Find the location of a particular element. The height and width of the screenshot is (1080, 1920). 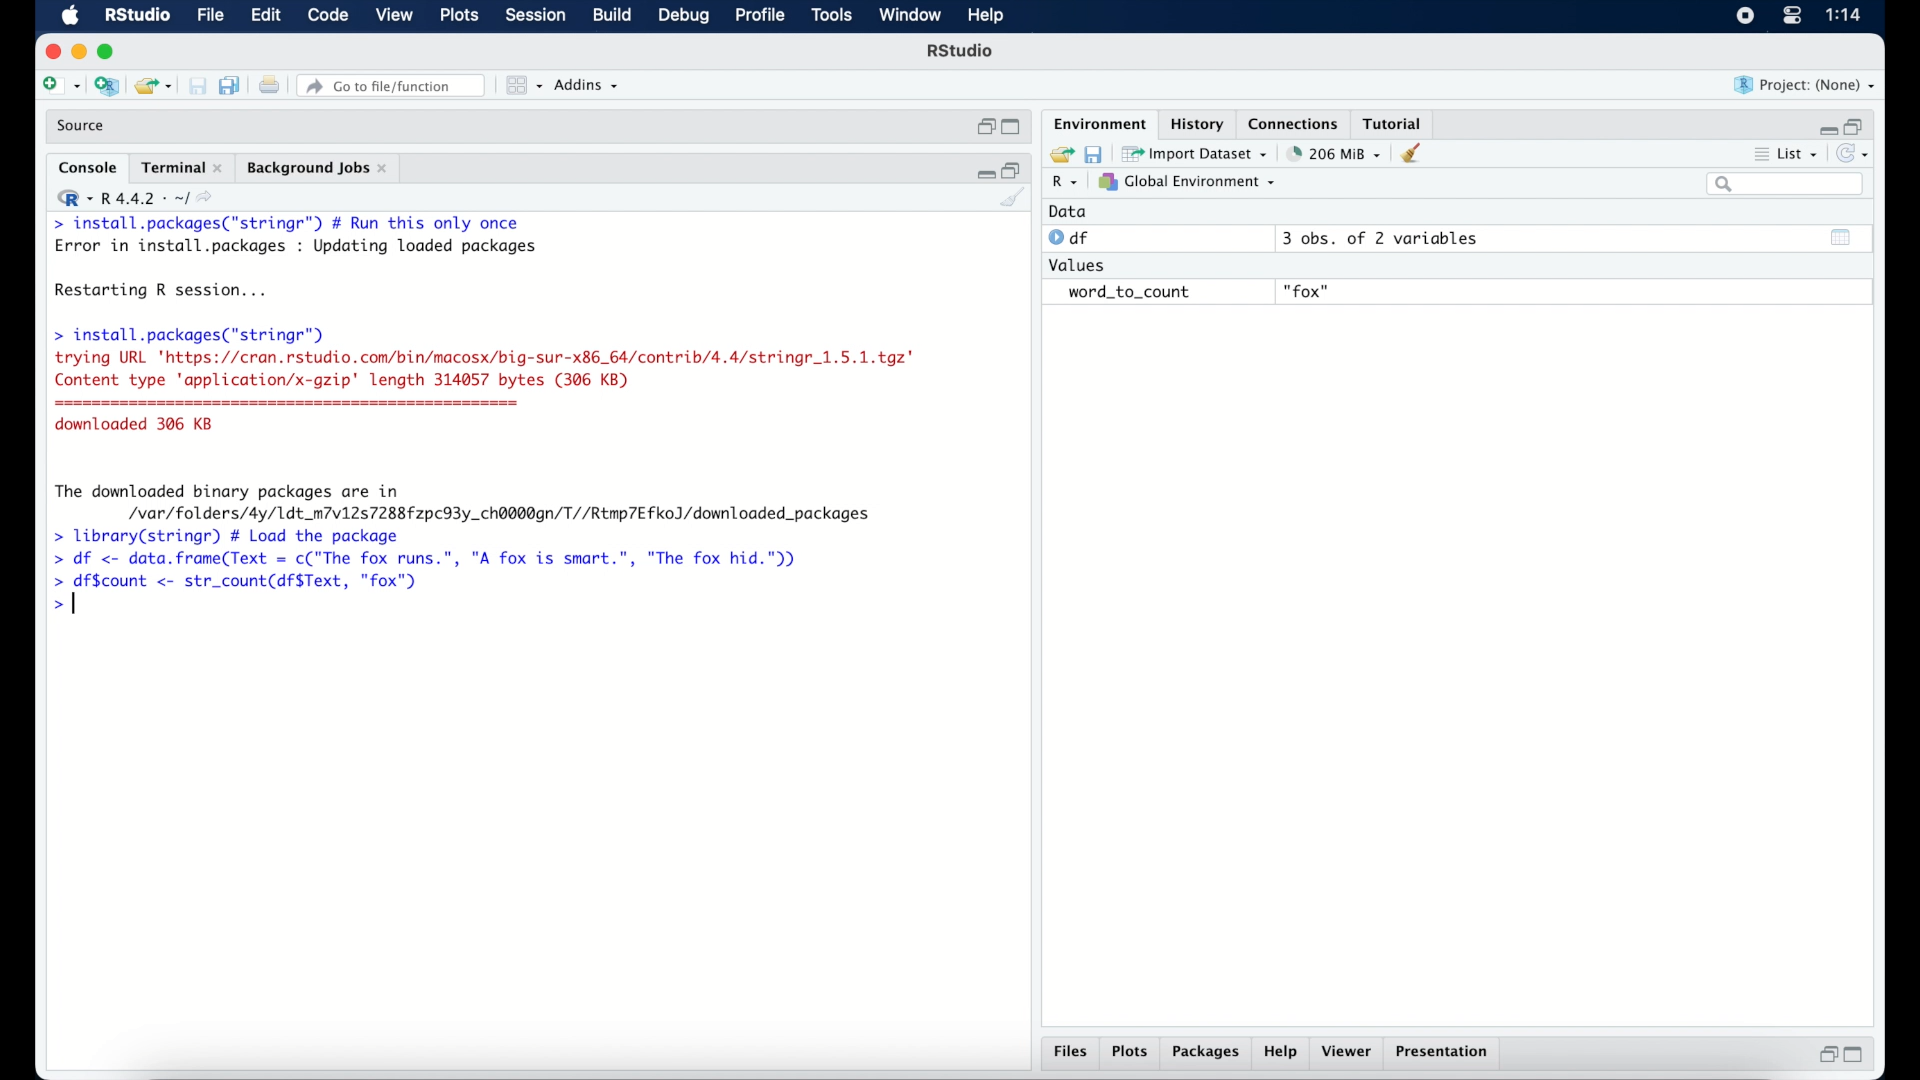

maximize is located at coordinates (1858, 1055).